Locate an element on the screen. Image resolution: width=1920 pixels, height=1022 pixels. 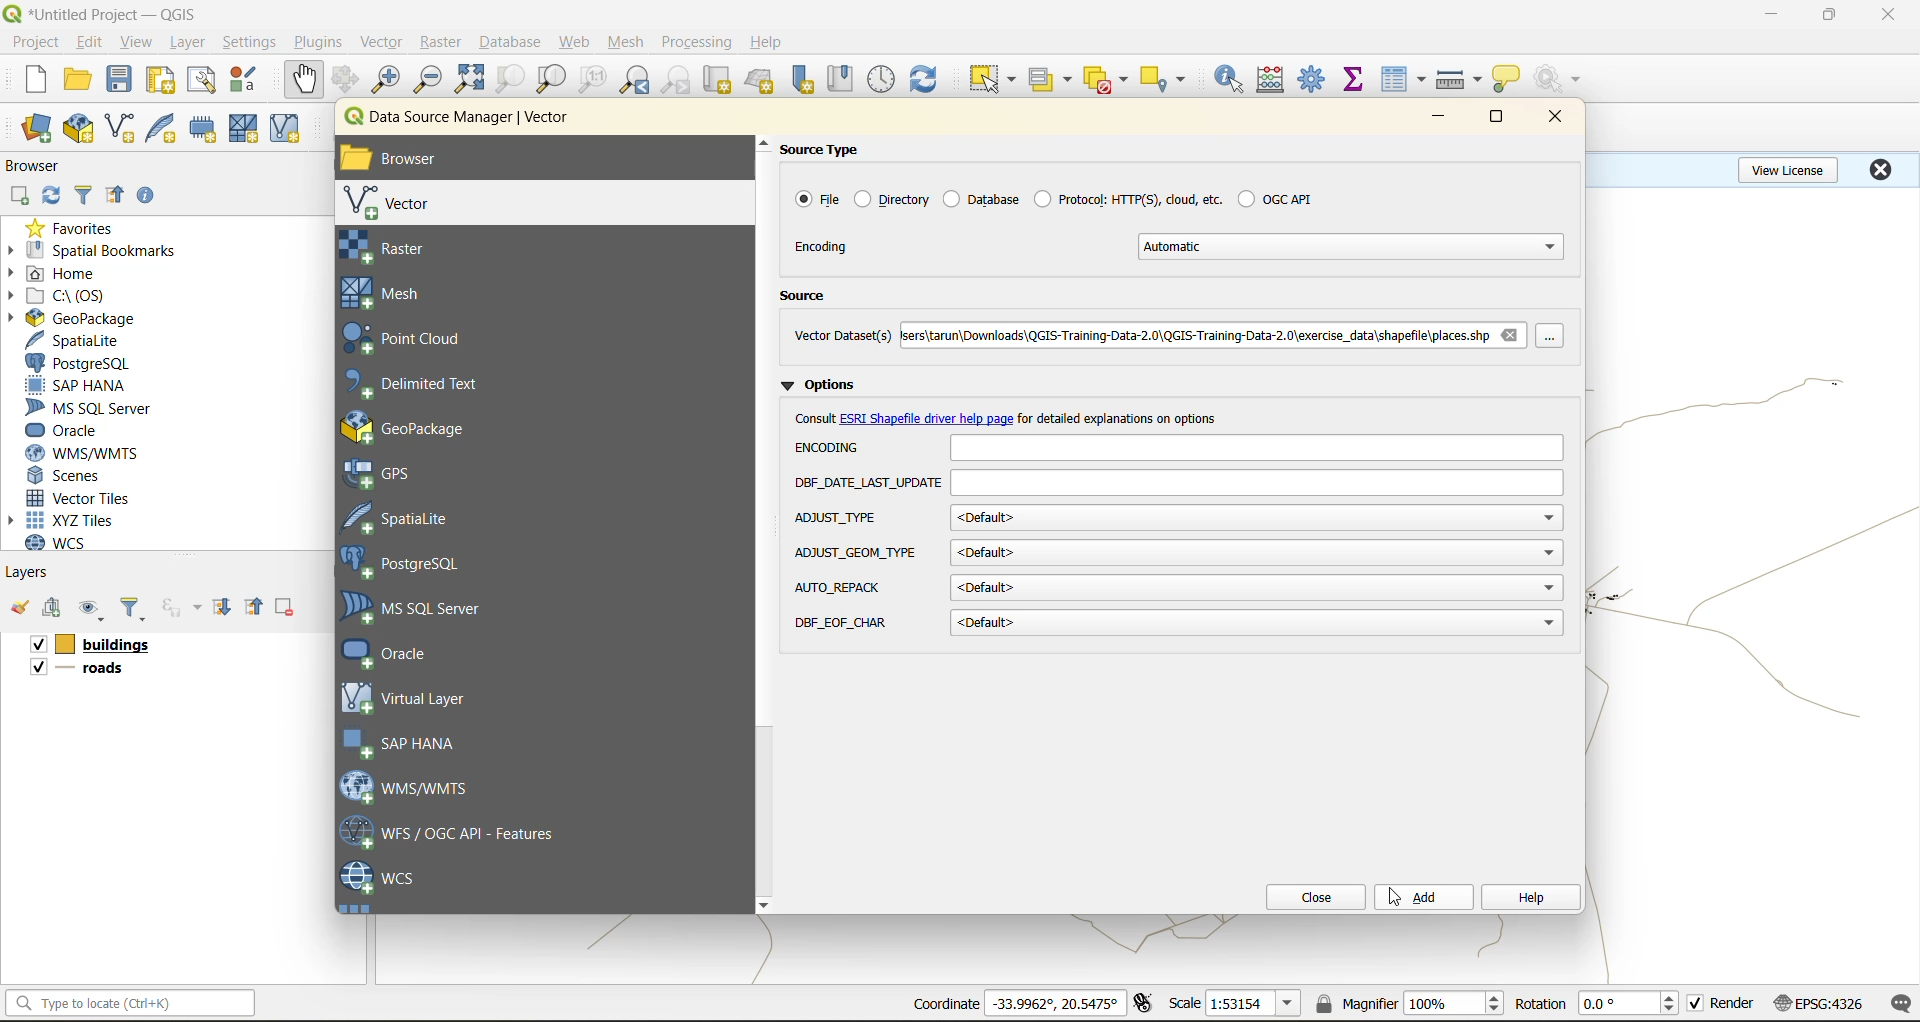
close is located at coordinates (1549, 118).